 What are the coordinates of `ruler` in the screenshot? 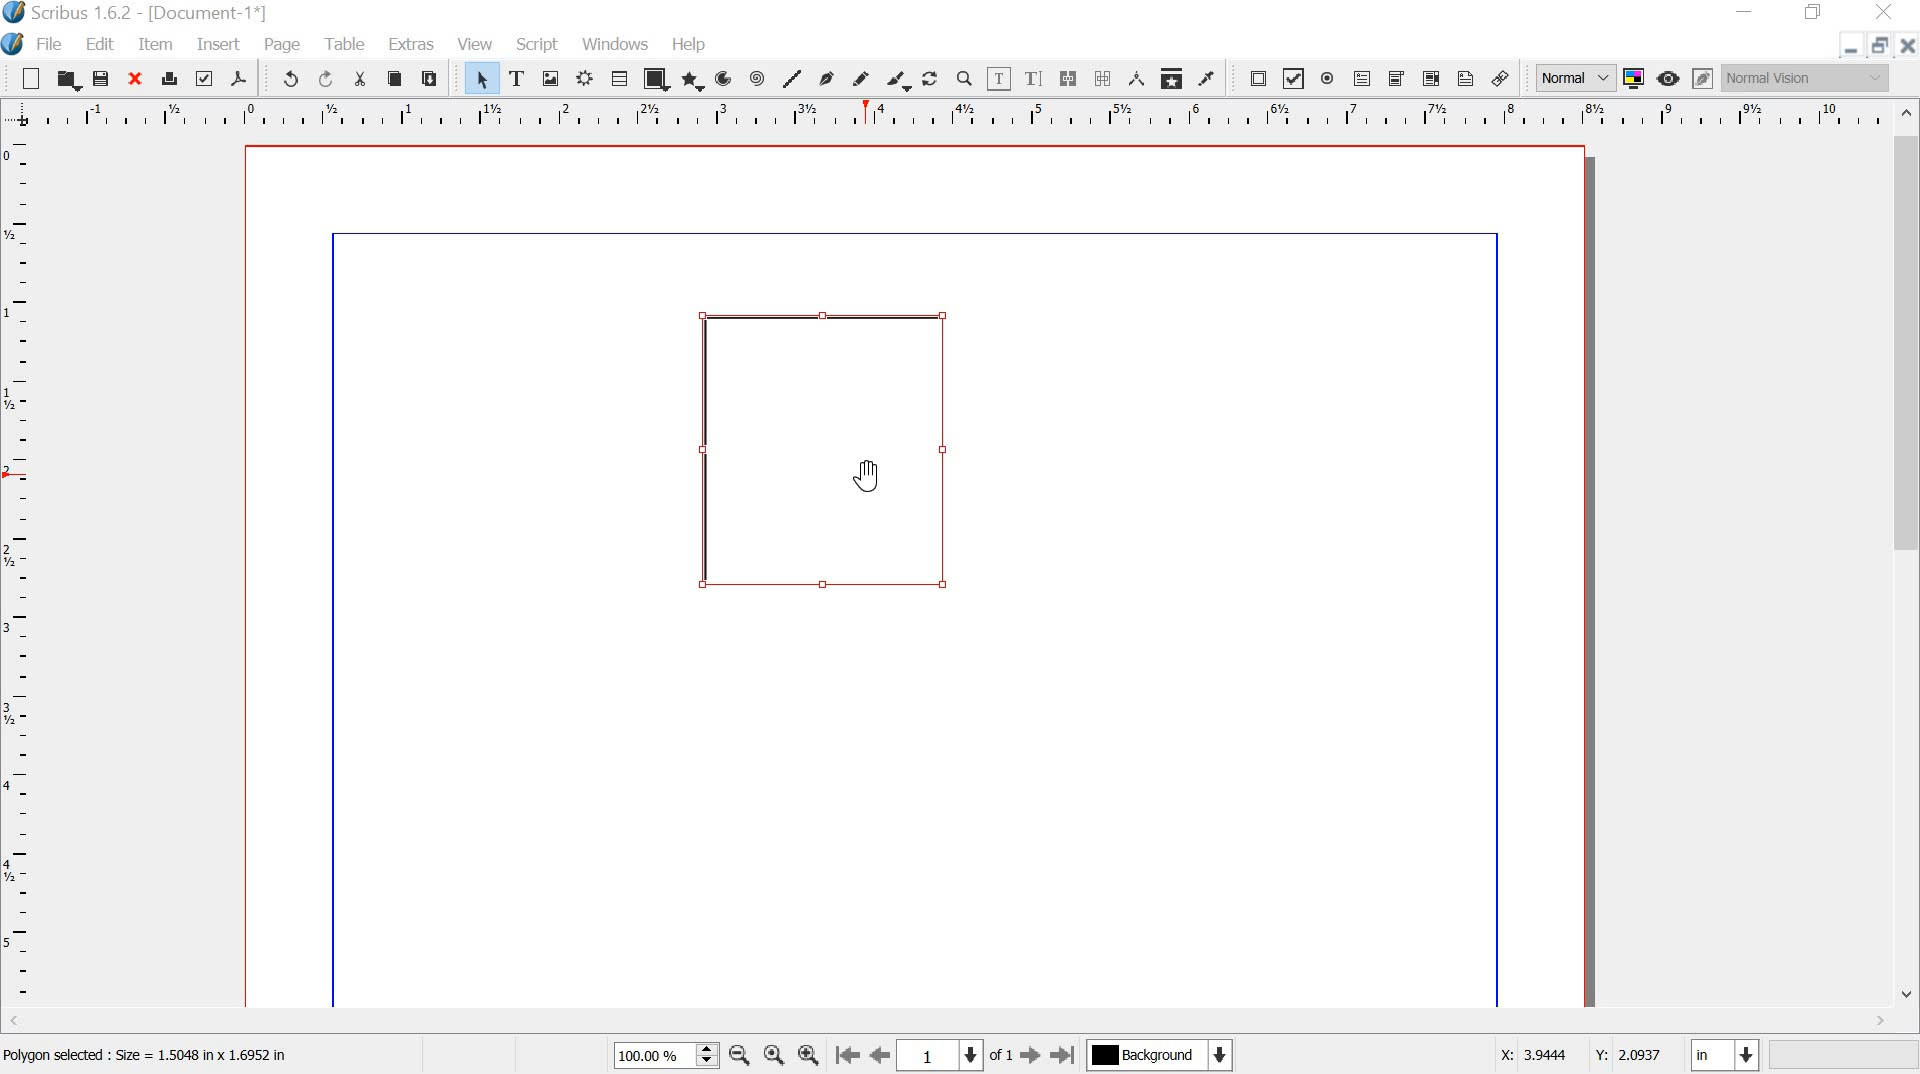 It's located at (946, 114).